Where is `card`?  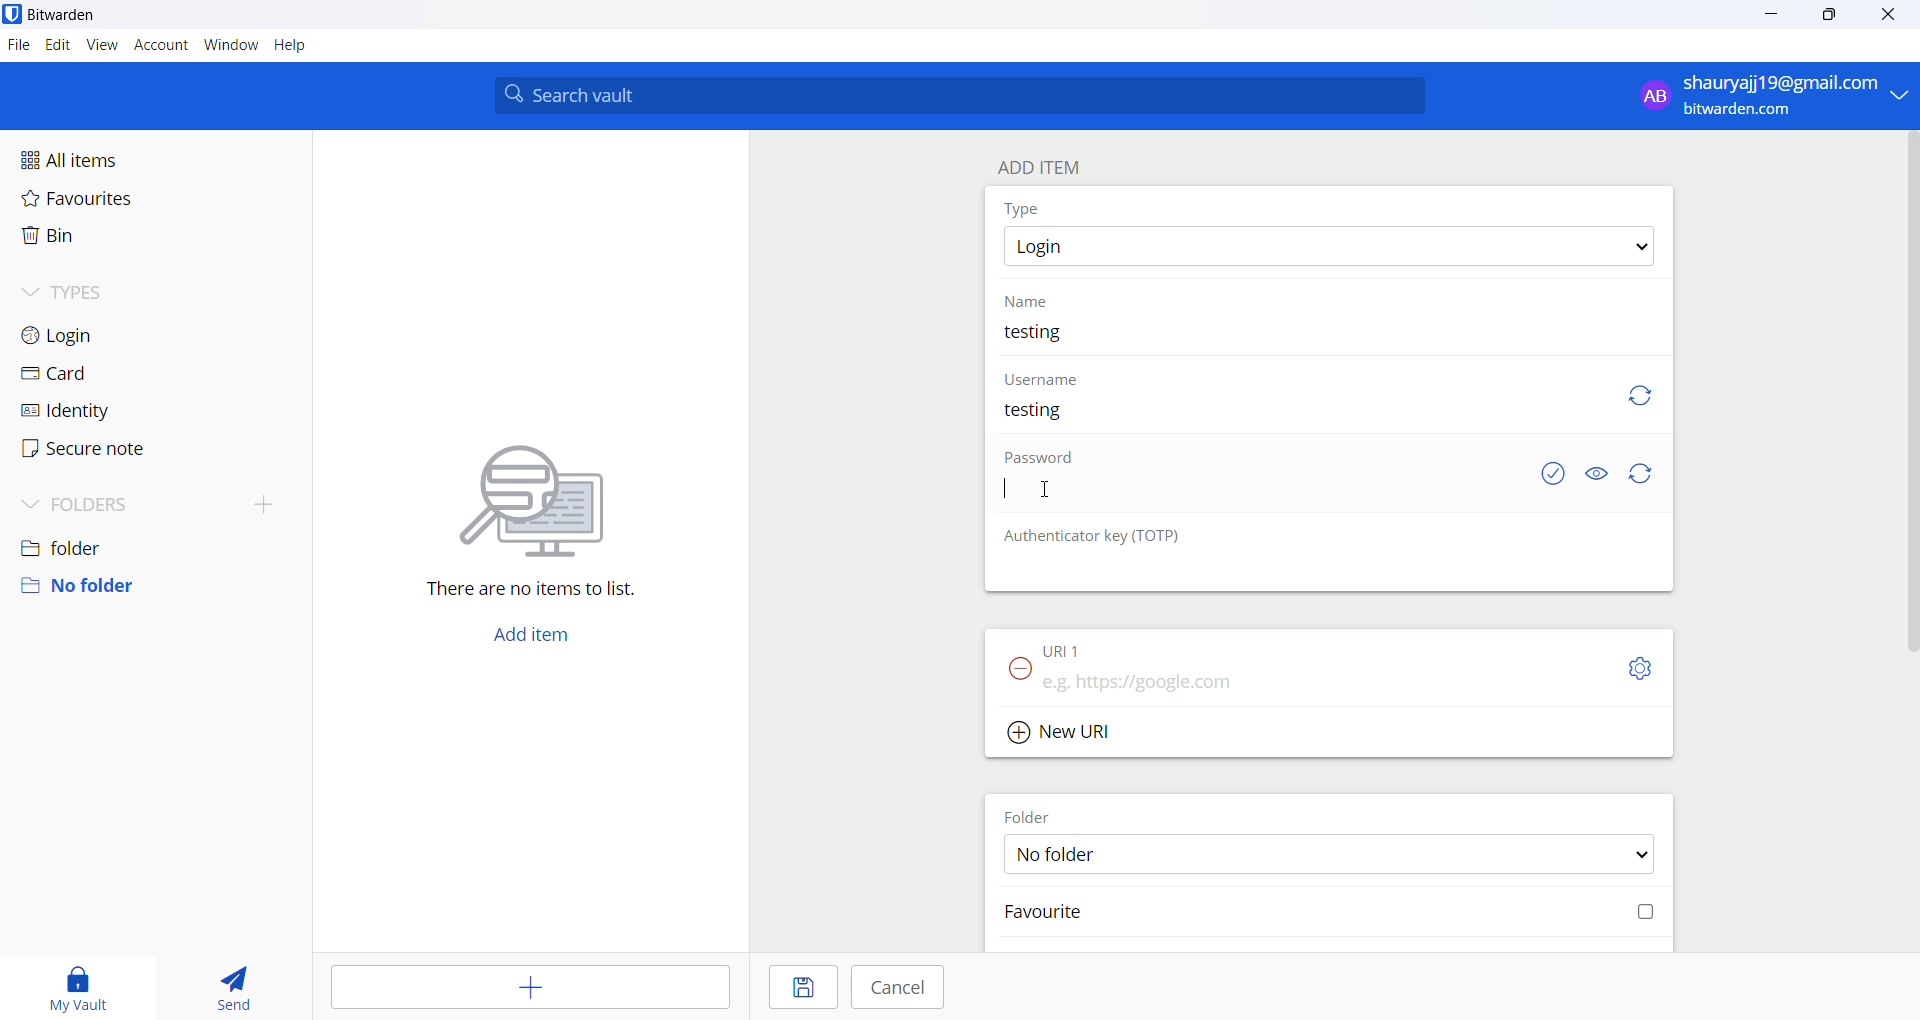
card is located at coordinates (104, 374).